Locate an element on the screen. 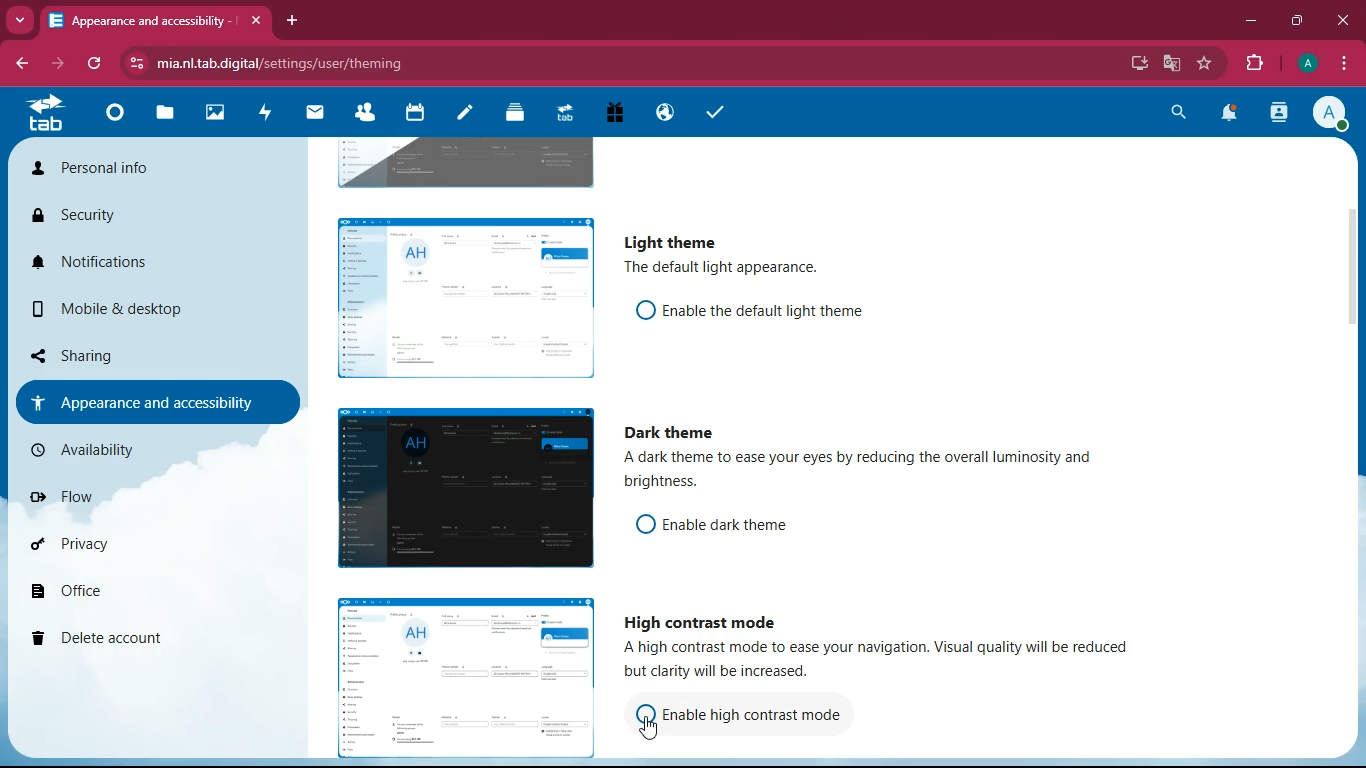  activity is located at coordinates (1281, 115).